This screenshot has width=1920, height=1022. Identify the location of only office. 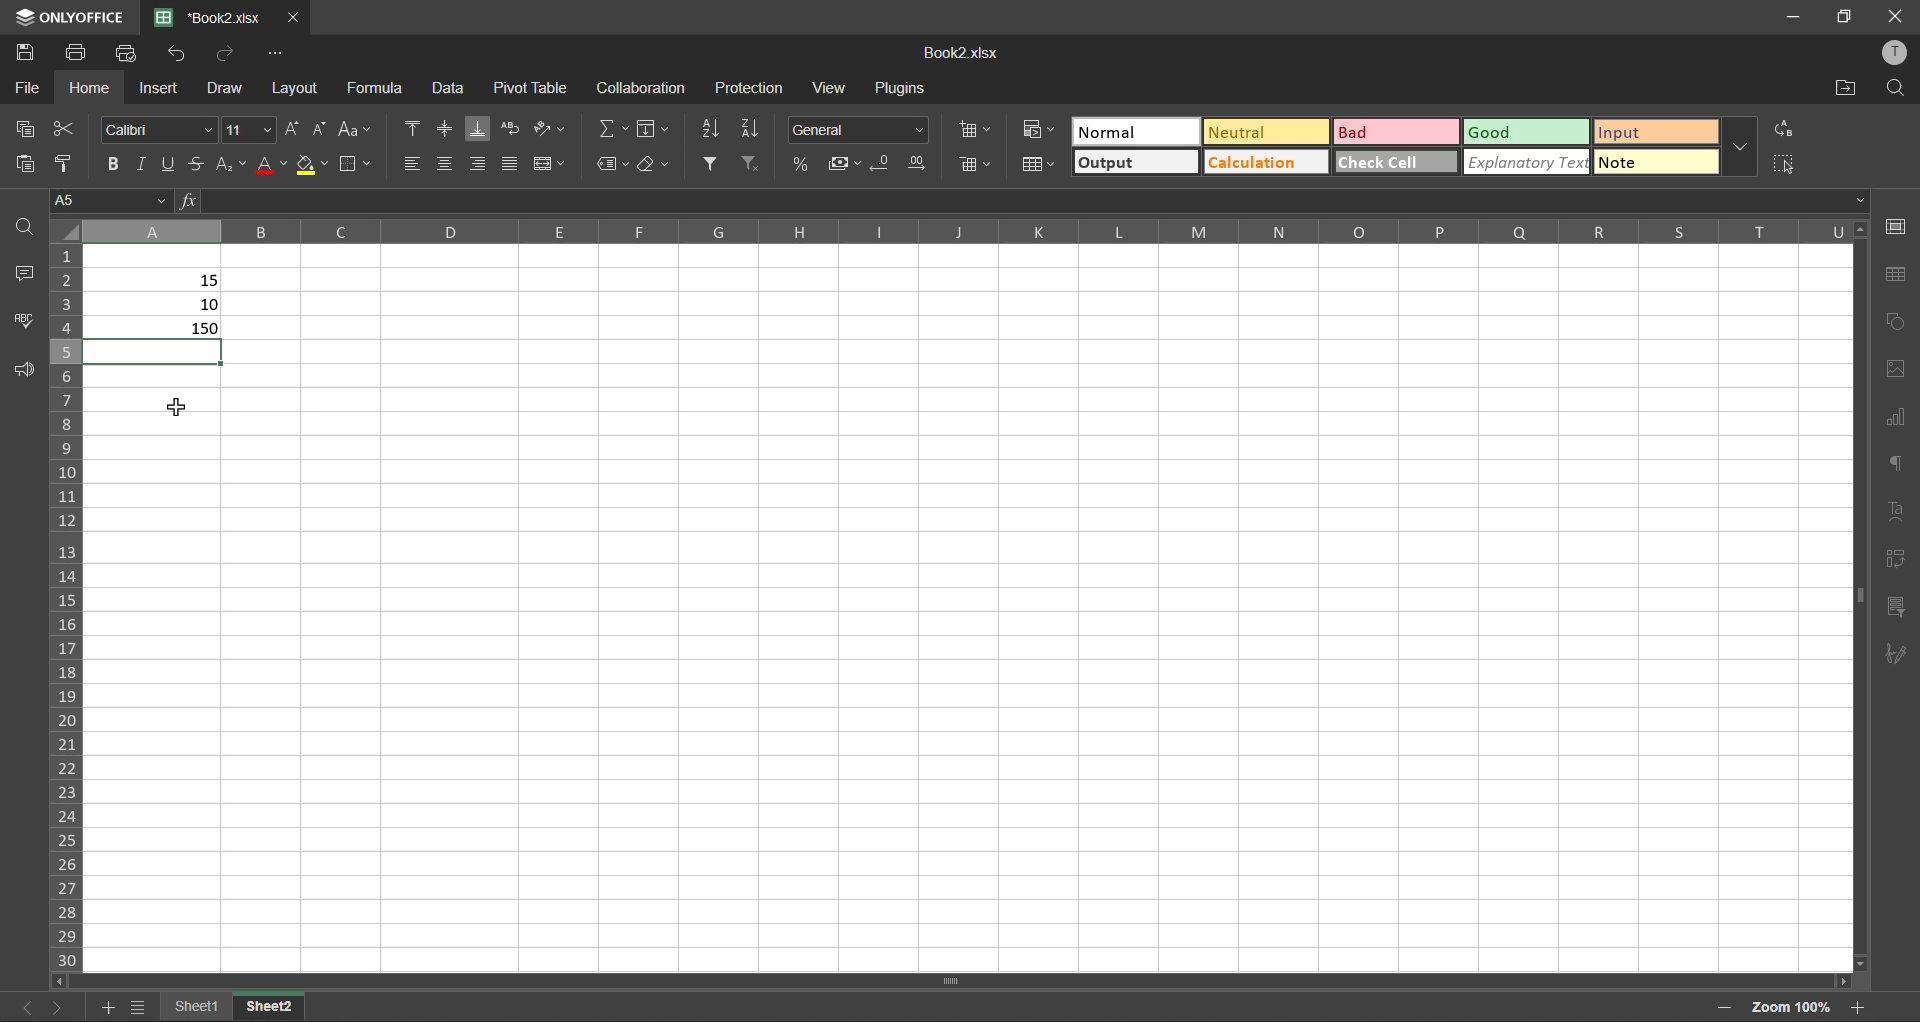
(67, 17).